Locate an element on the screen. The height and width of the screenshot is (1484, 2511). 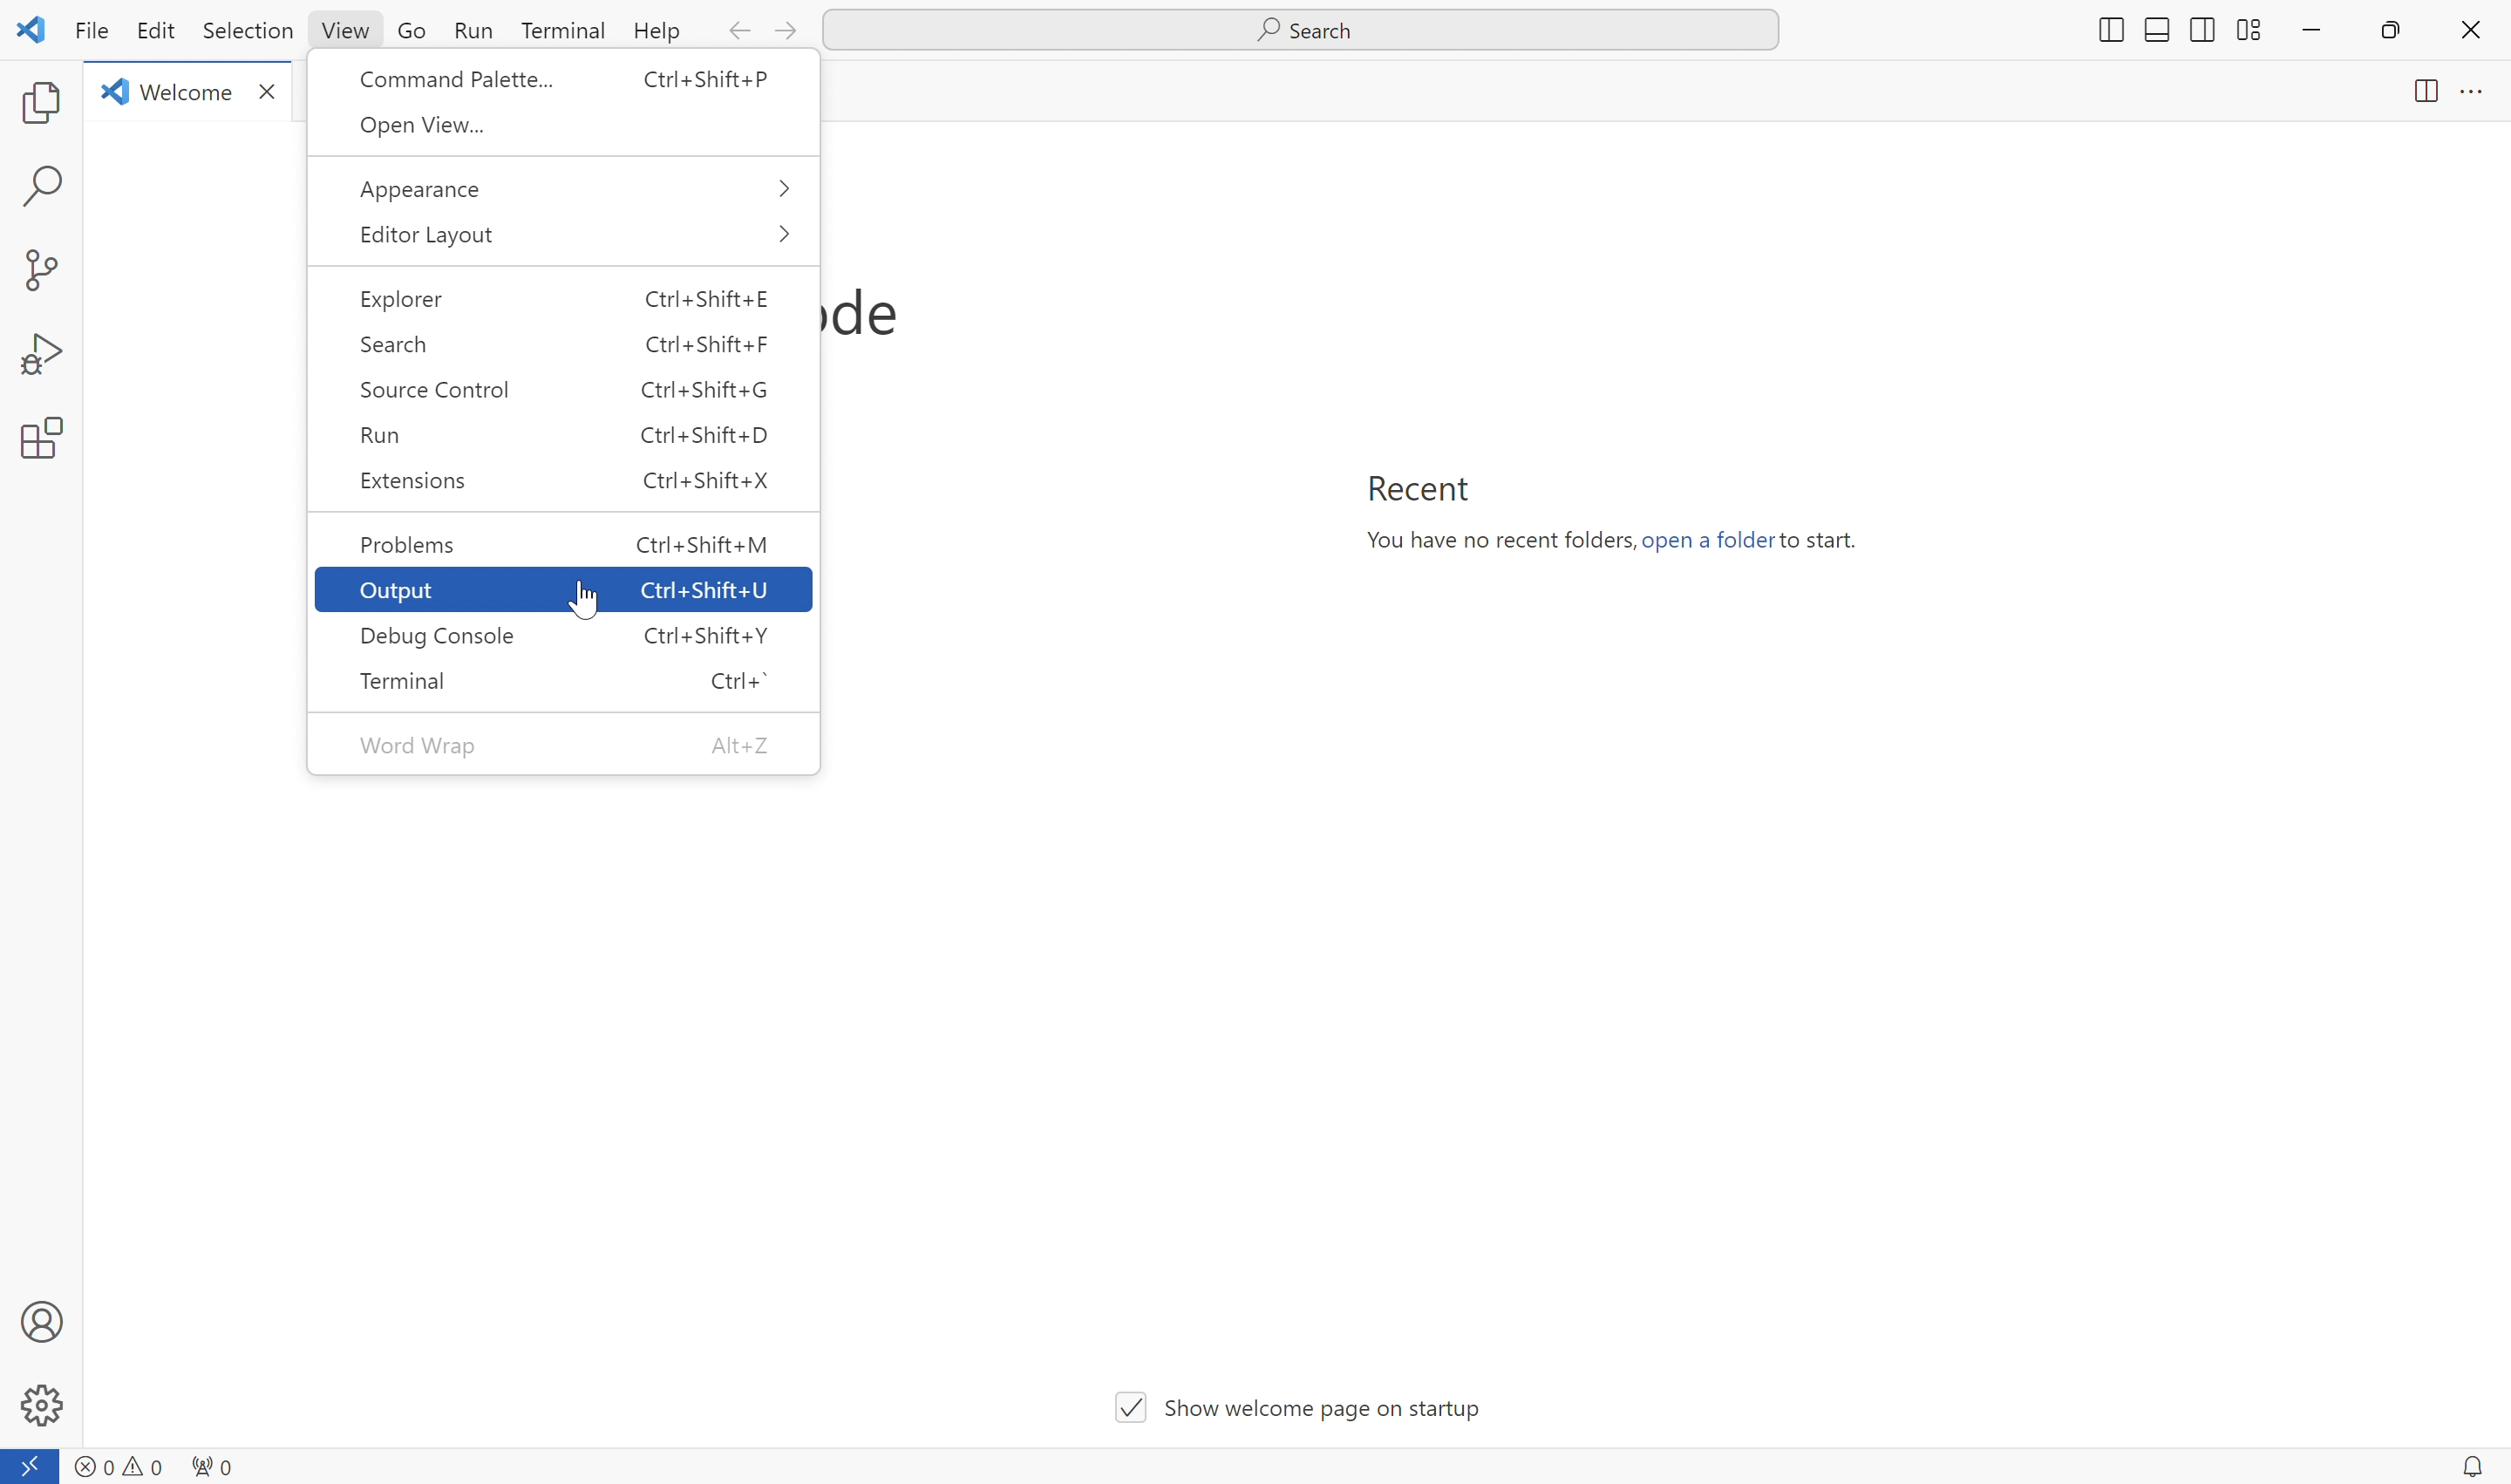
recent is located at coordinates (1424, 489).